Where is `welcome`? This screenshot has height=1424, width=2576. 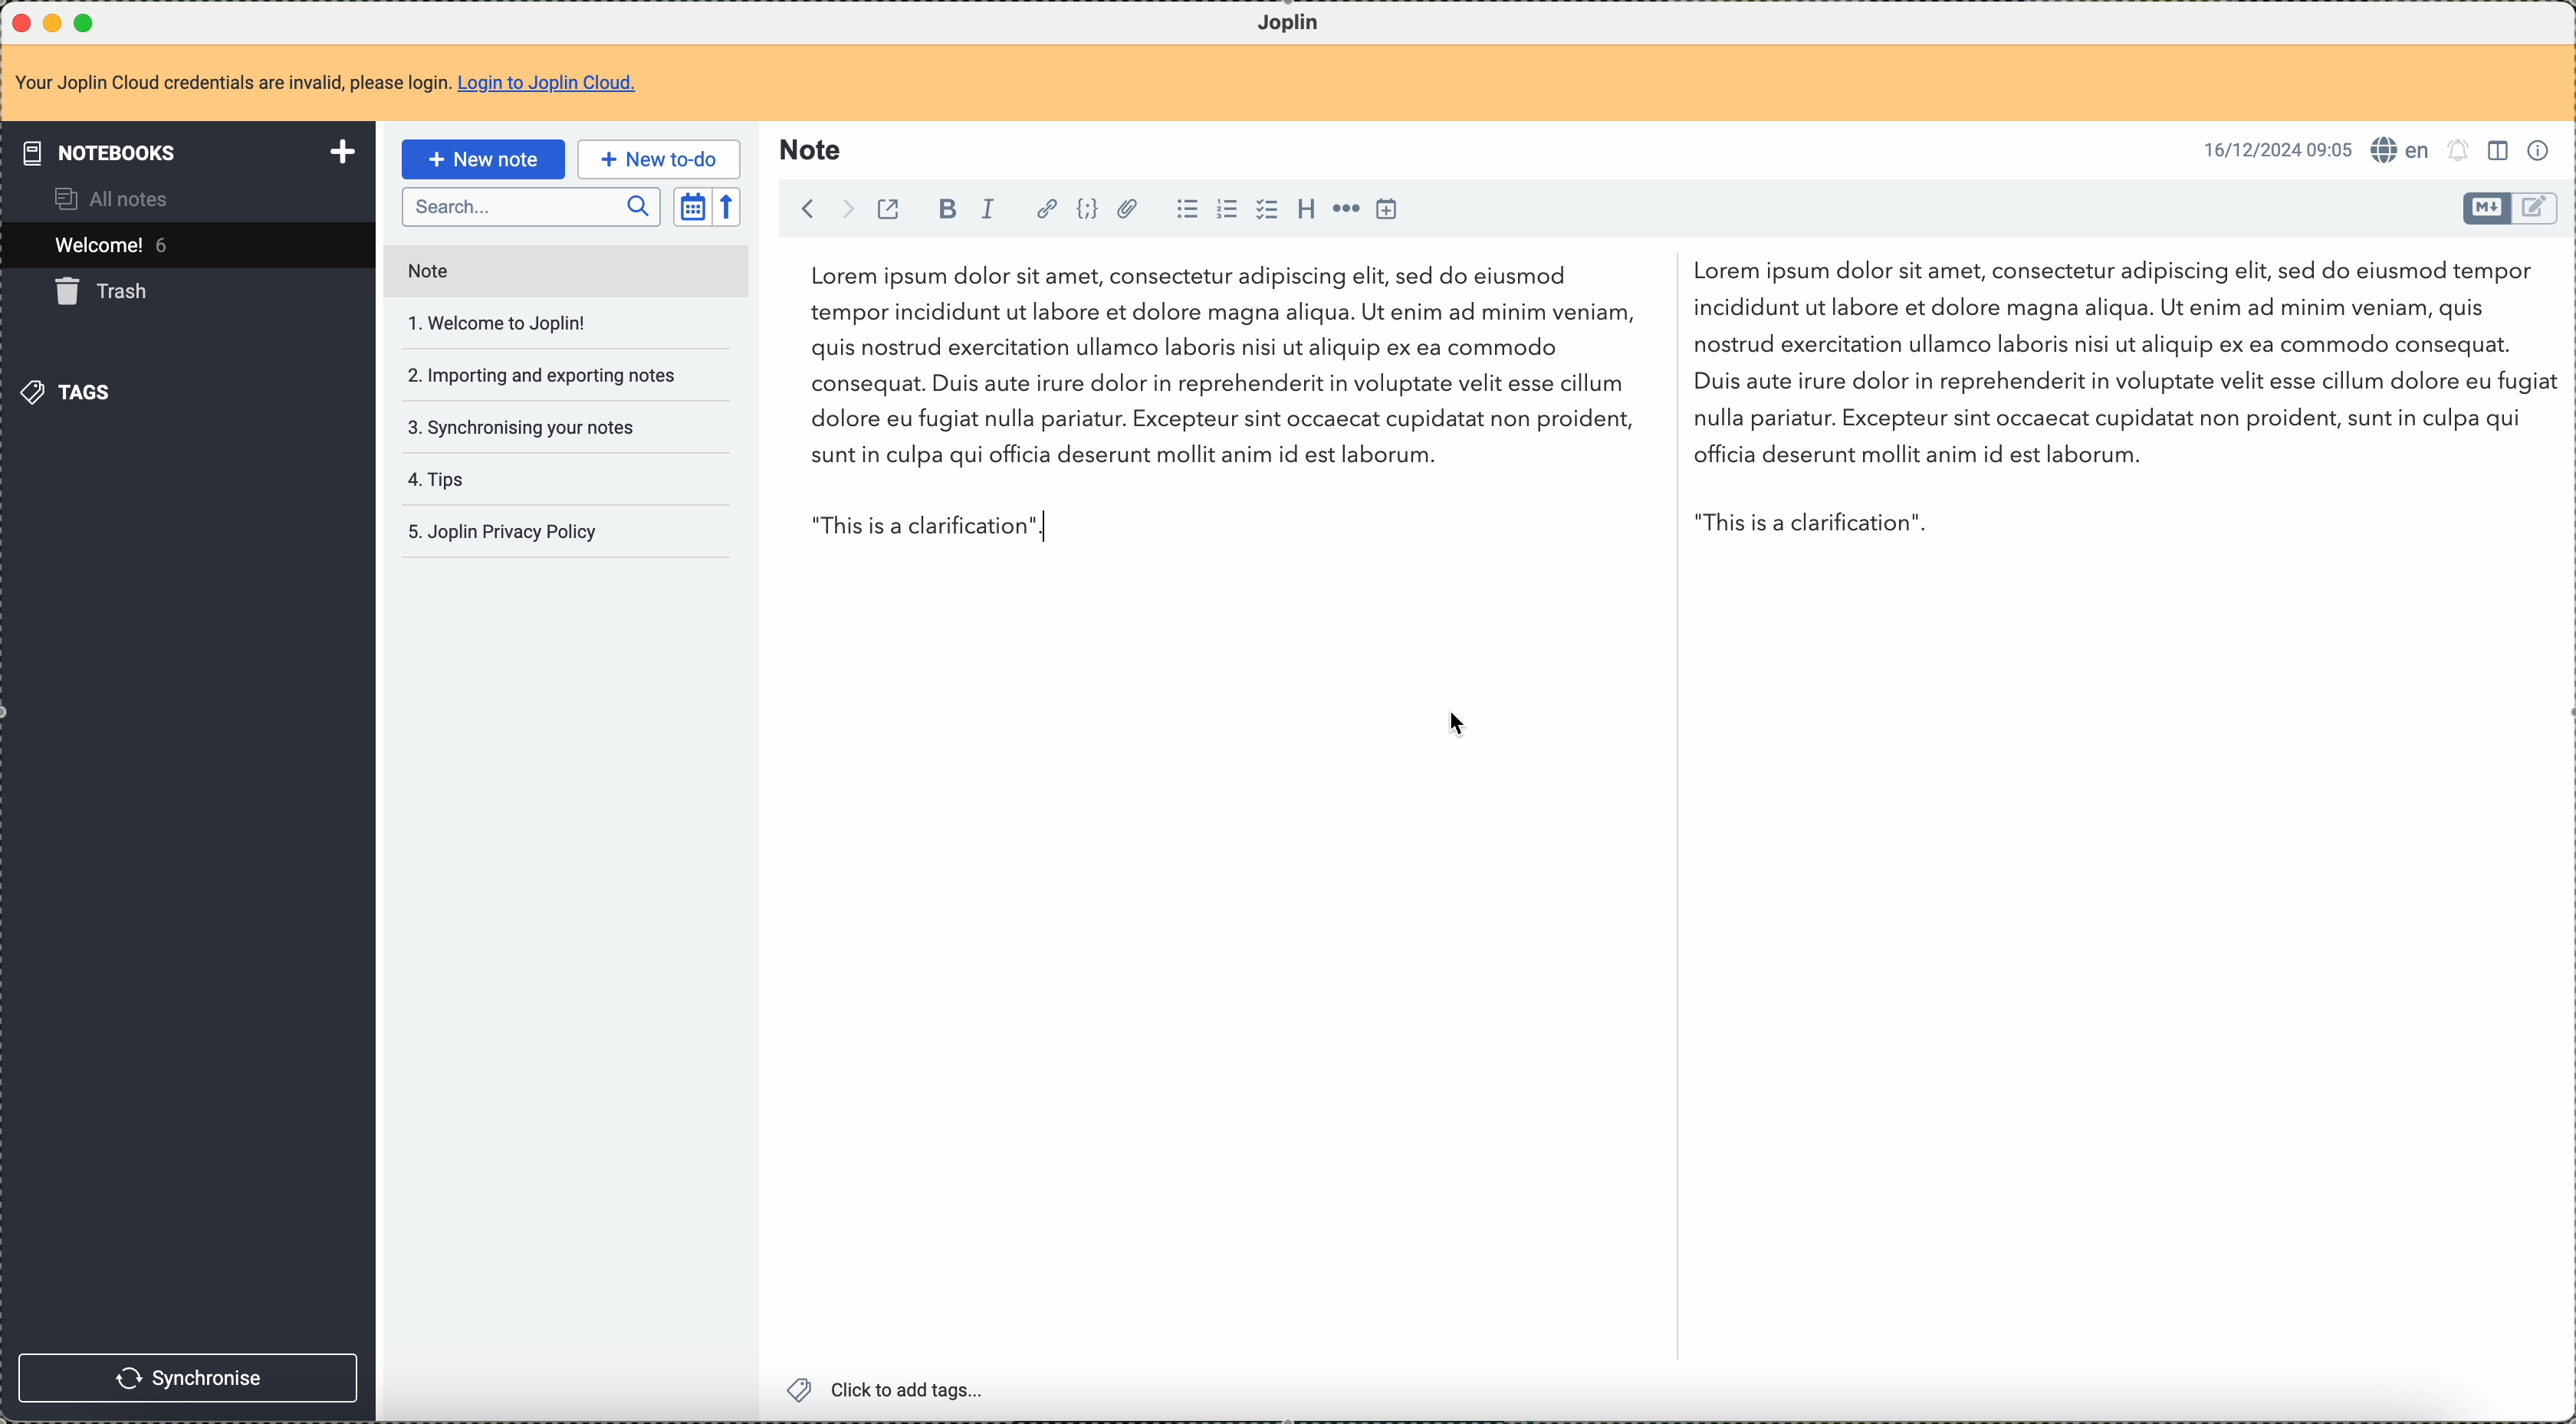 welcome is located at coordinates (185, 245).